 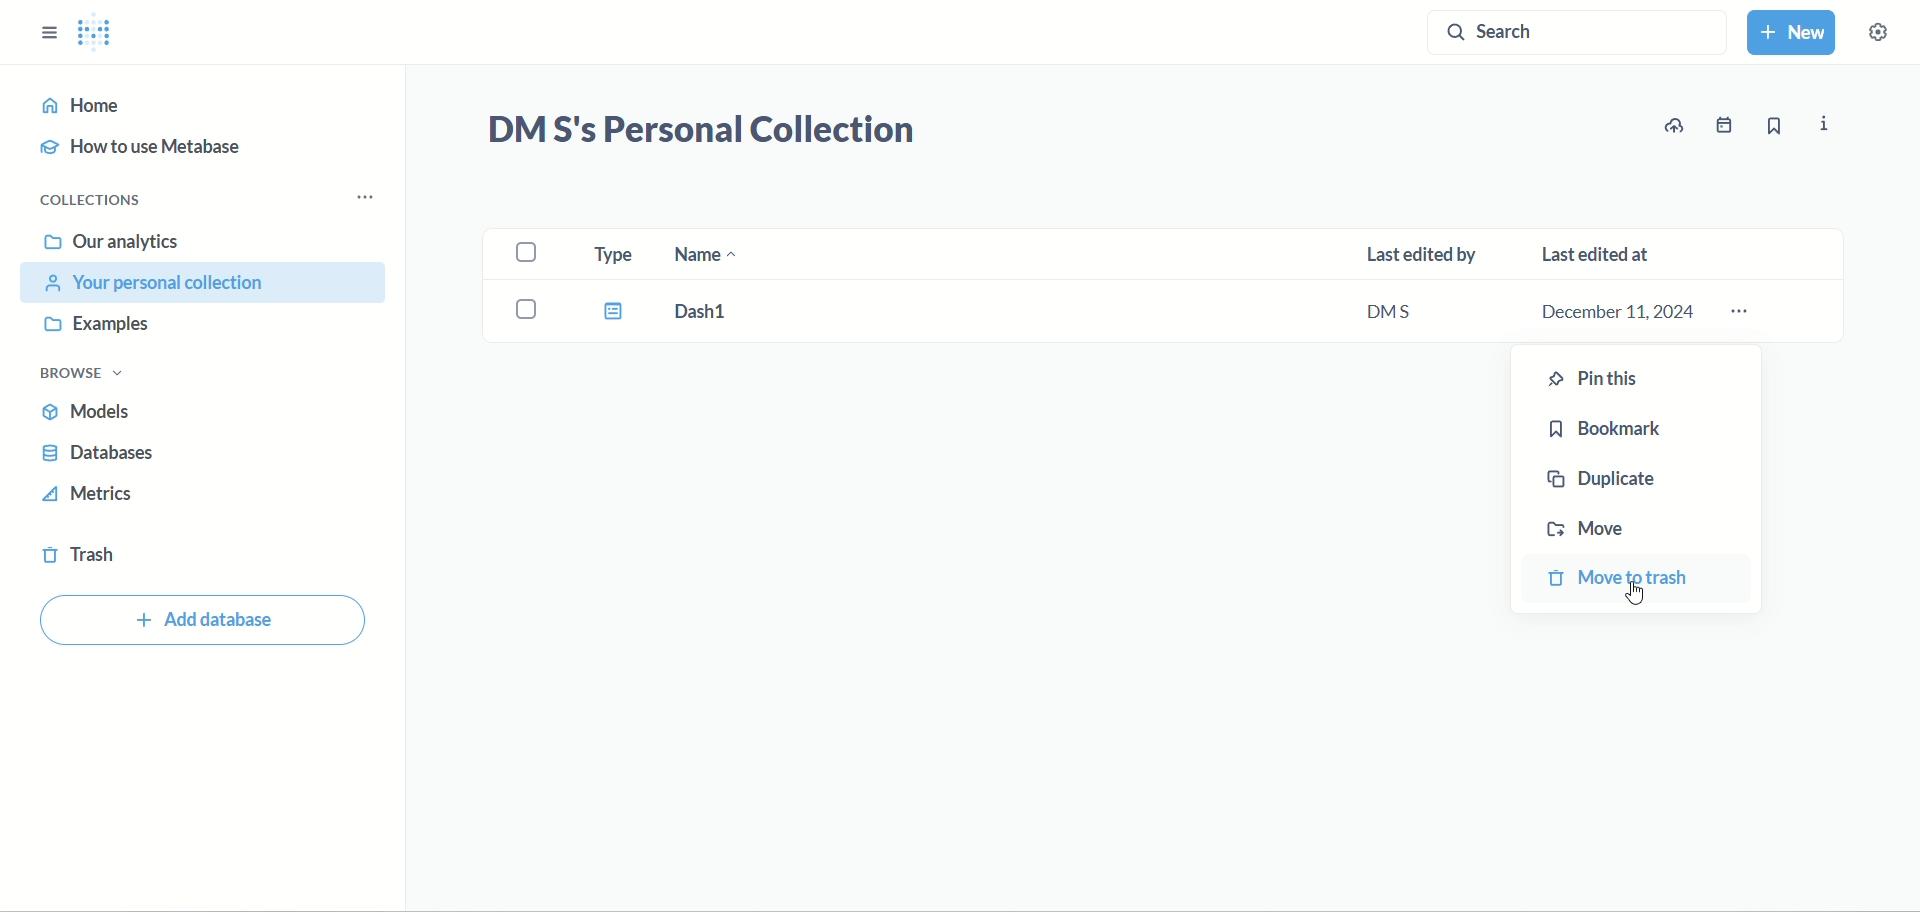 I want to click on our analytics, so click(x=112, y=242).